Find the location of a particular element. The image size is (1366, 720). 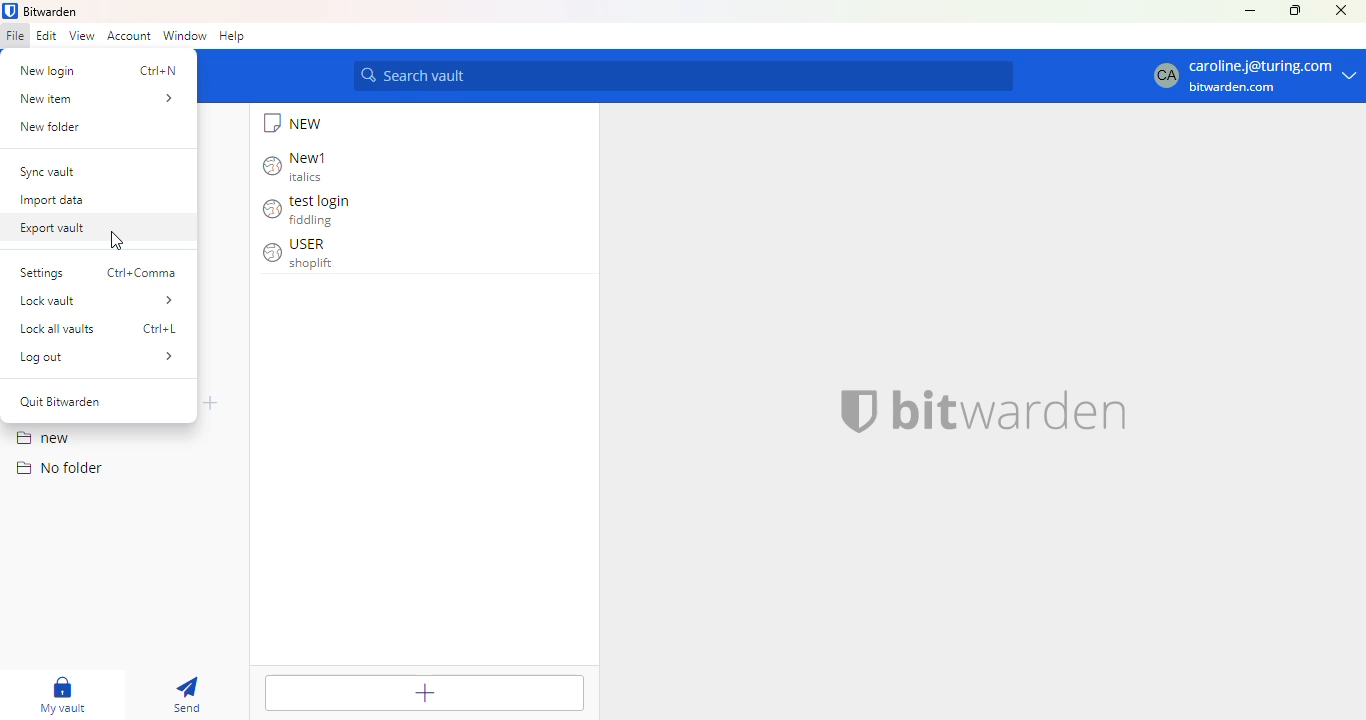

quit bitwarden is located at coordinates (61, 401).